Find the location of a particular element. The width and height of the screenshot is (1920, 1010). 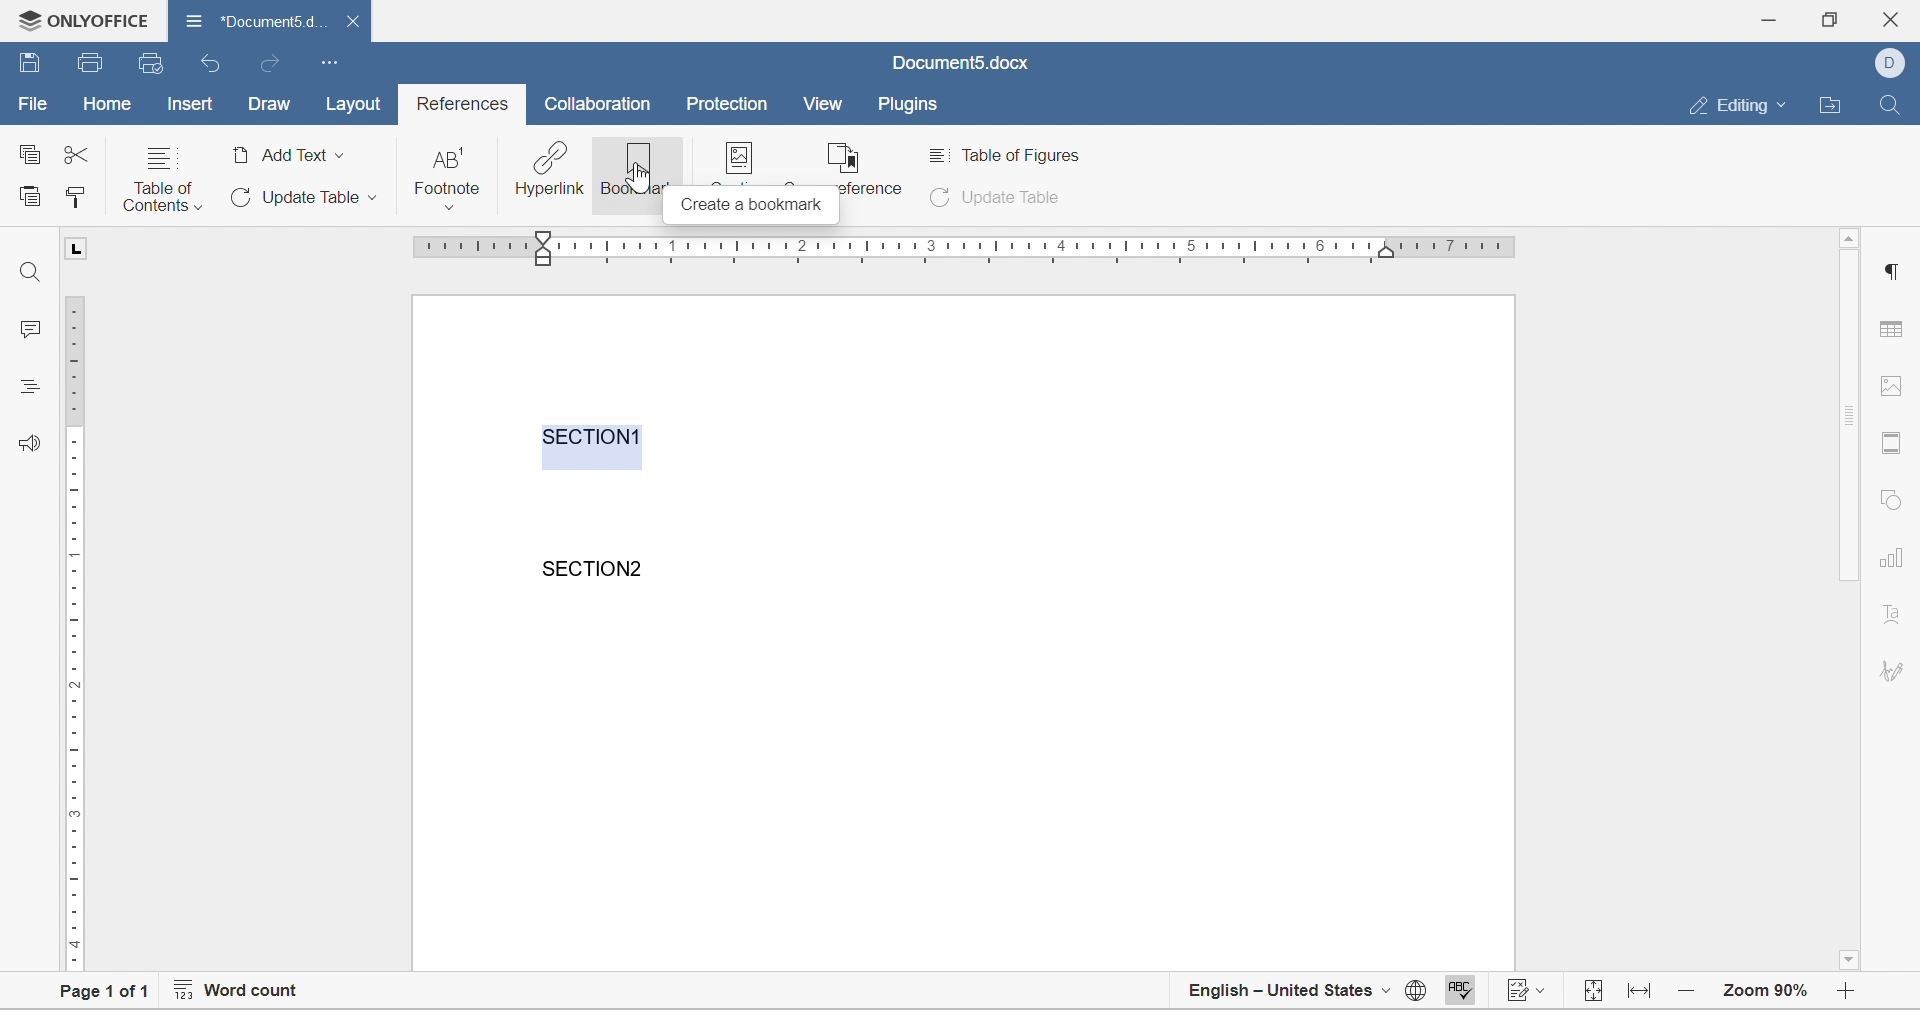

chart settings is located at coordinates (1894, 560).